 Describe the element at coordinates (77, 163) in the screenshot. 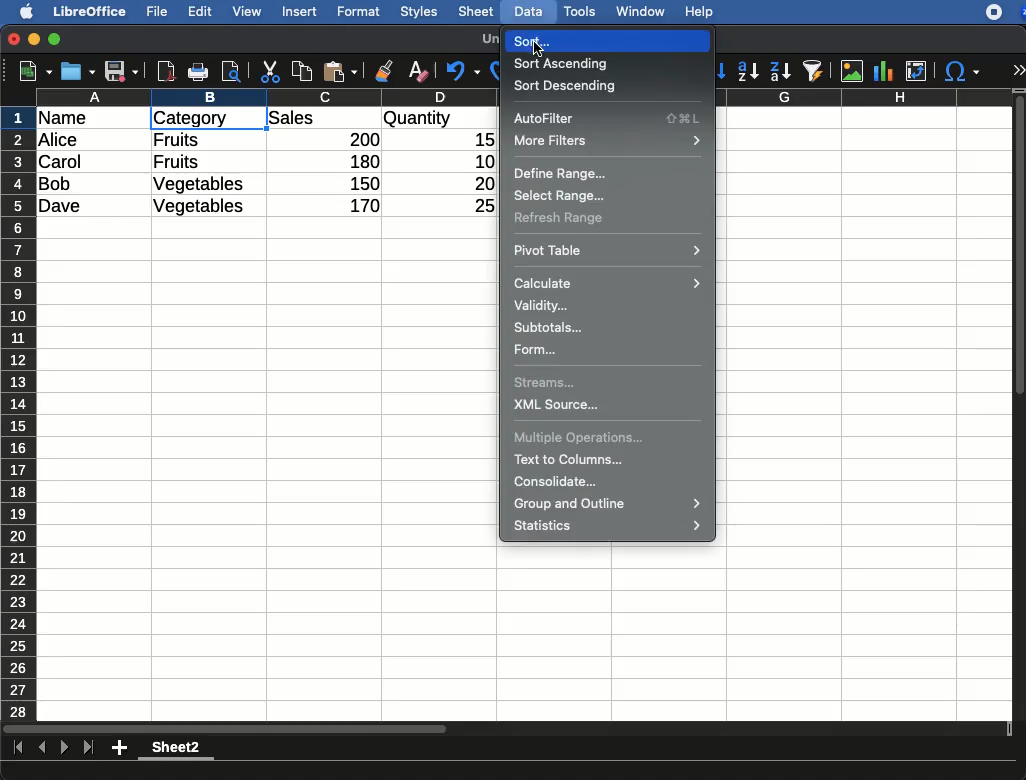

I see `Carol` at that location.